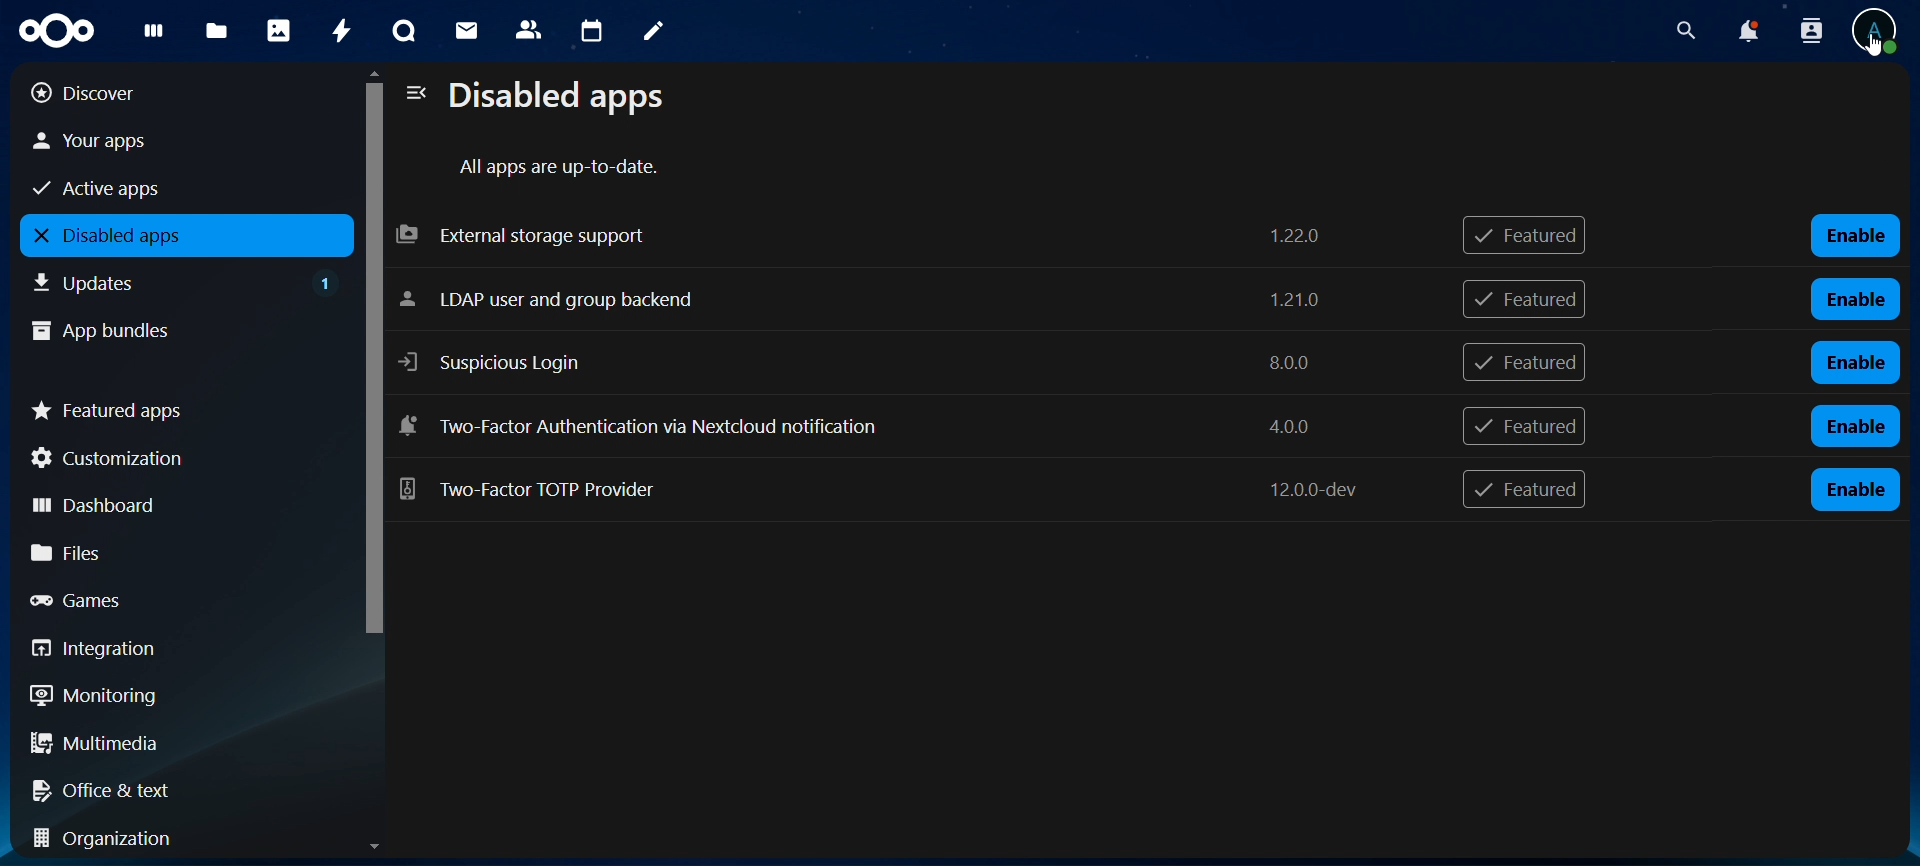 The width and height of the screenshot is (1920, 866). What do you see at coordinates (170, 502) in the screenshot?
I see `dashboard` at bounding box center [170, 502].